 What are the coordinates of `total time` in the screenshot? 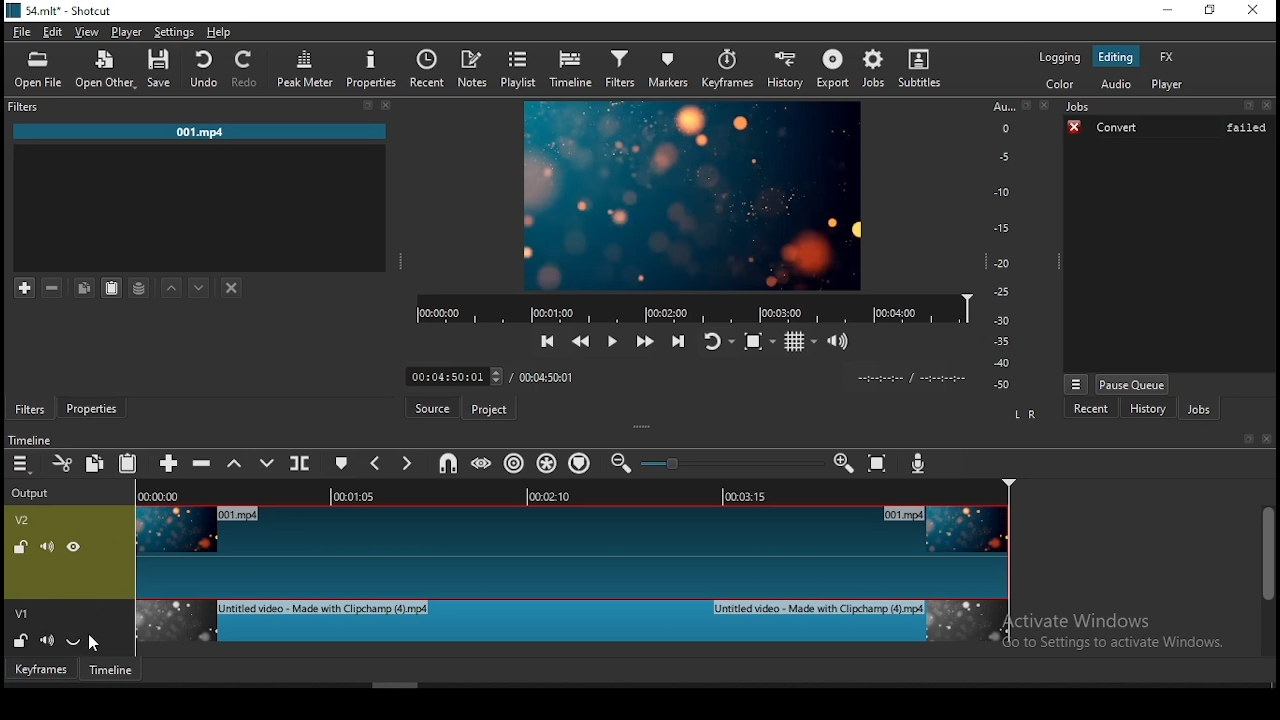 It's located at (547, 376).